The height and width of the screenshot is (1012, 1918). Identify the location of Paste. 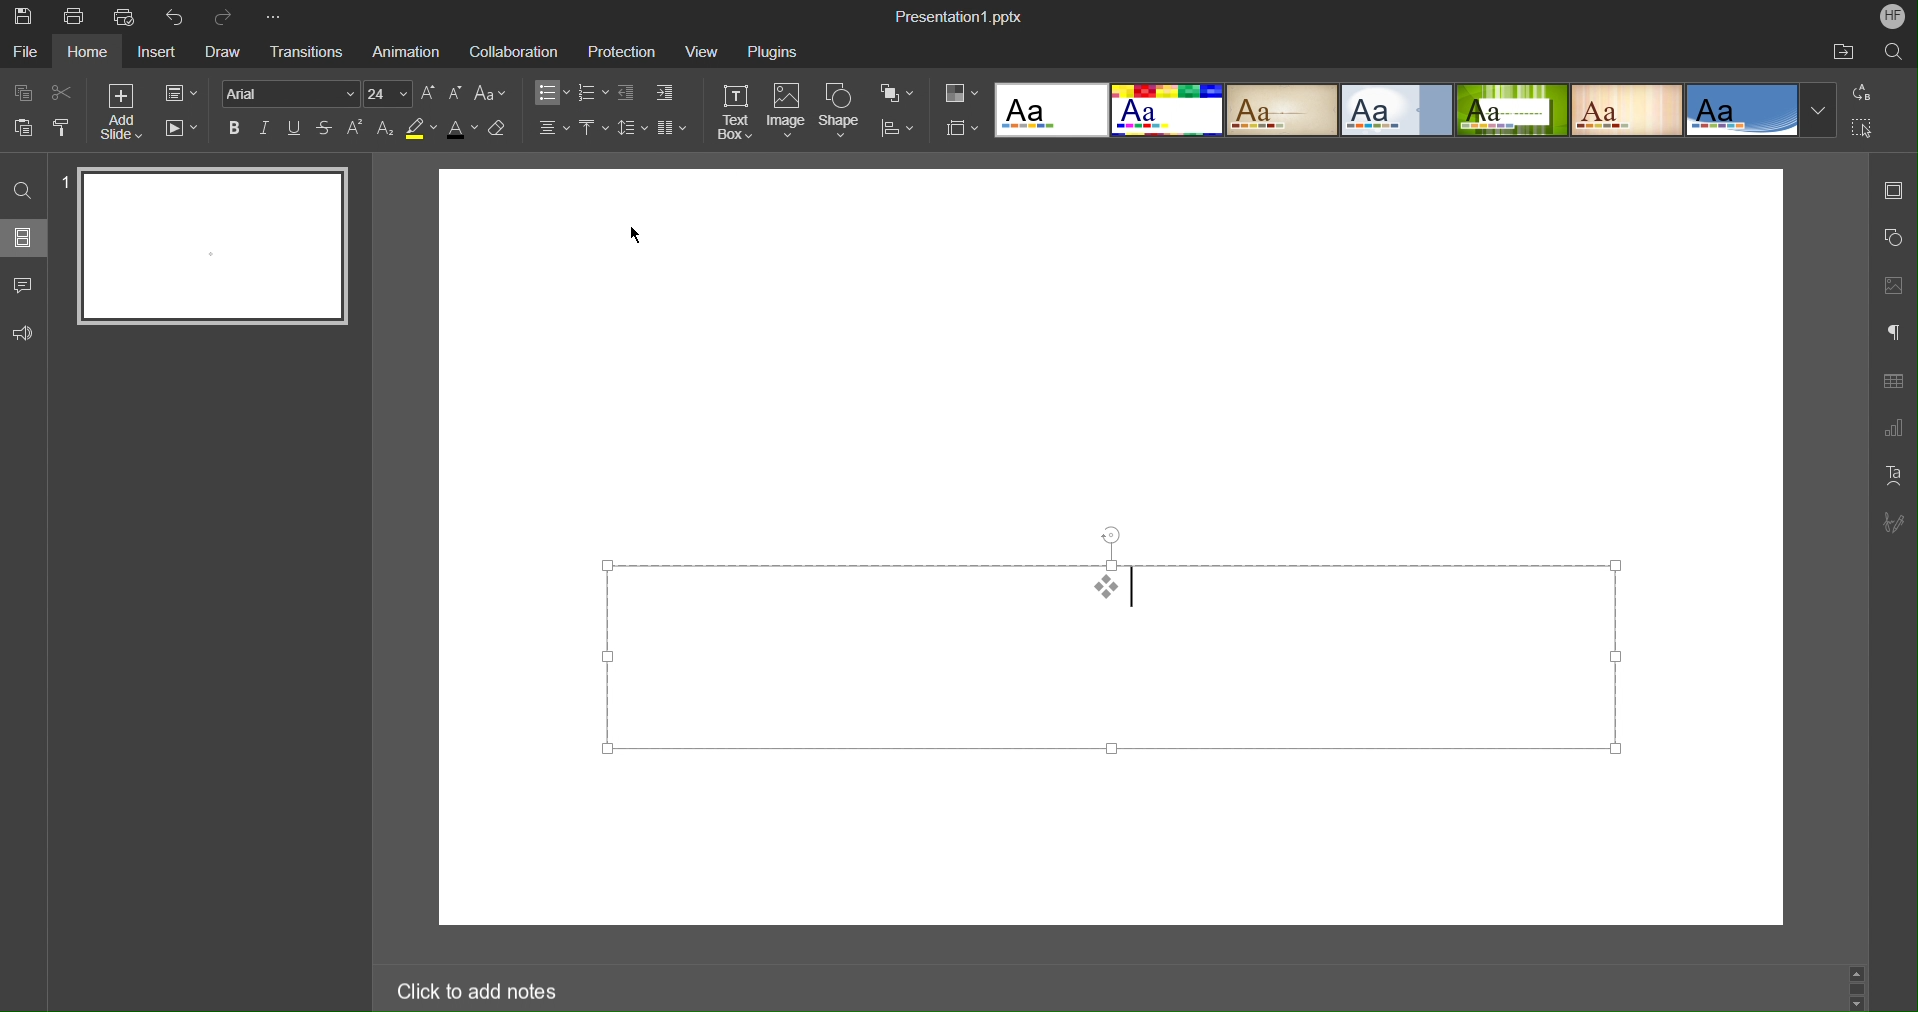
(20, 128).